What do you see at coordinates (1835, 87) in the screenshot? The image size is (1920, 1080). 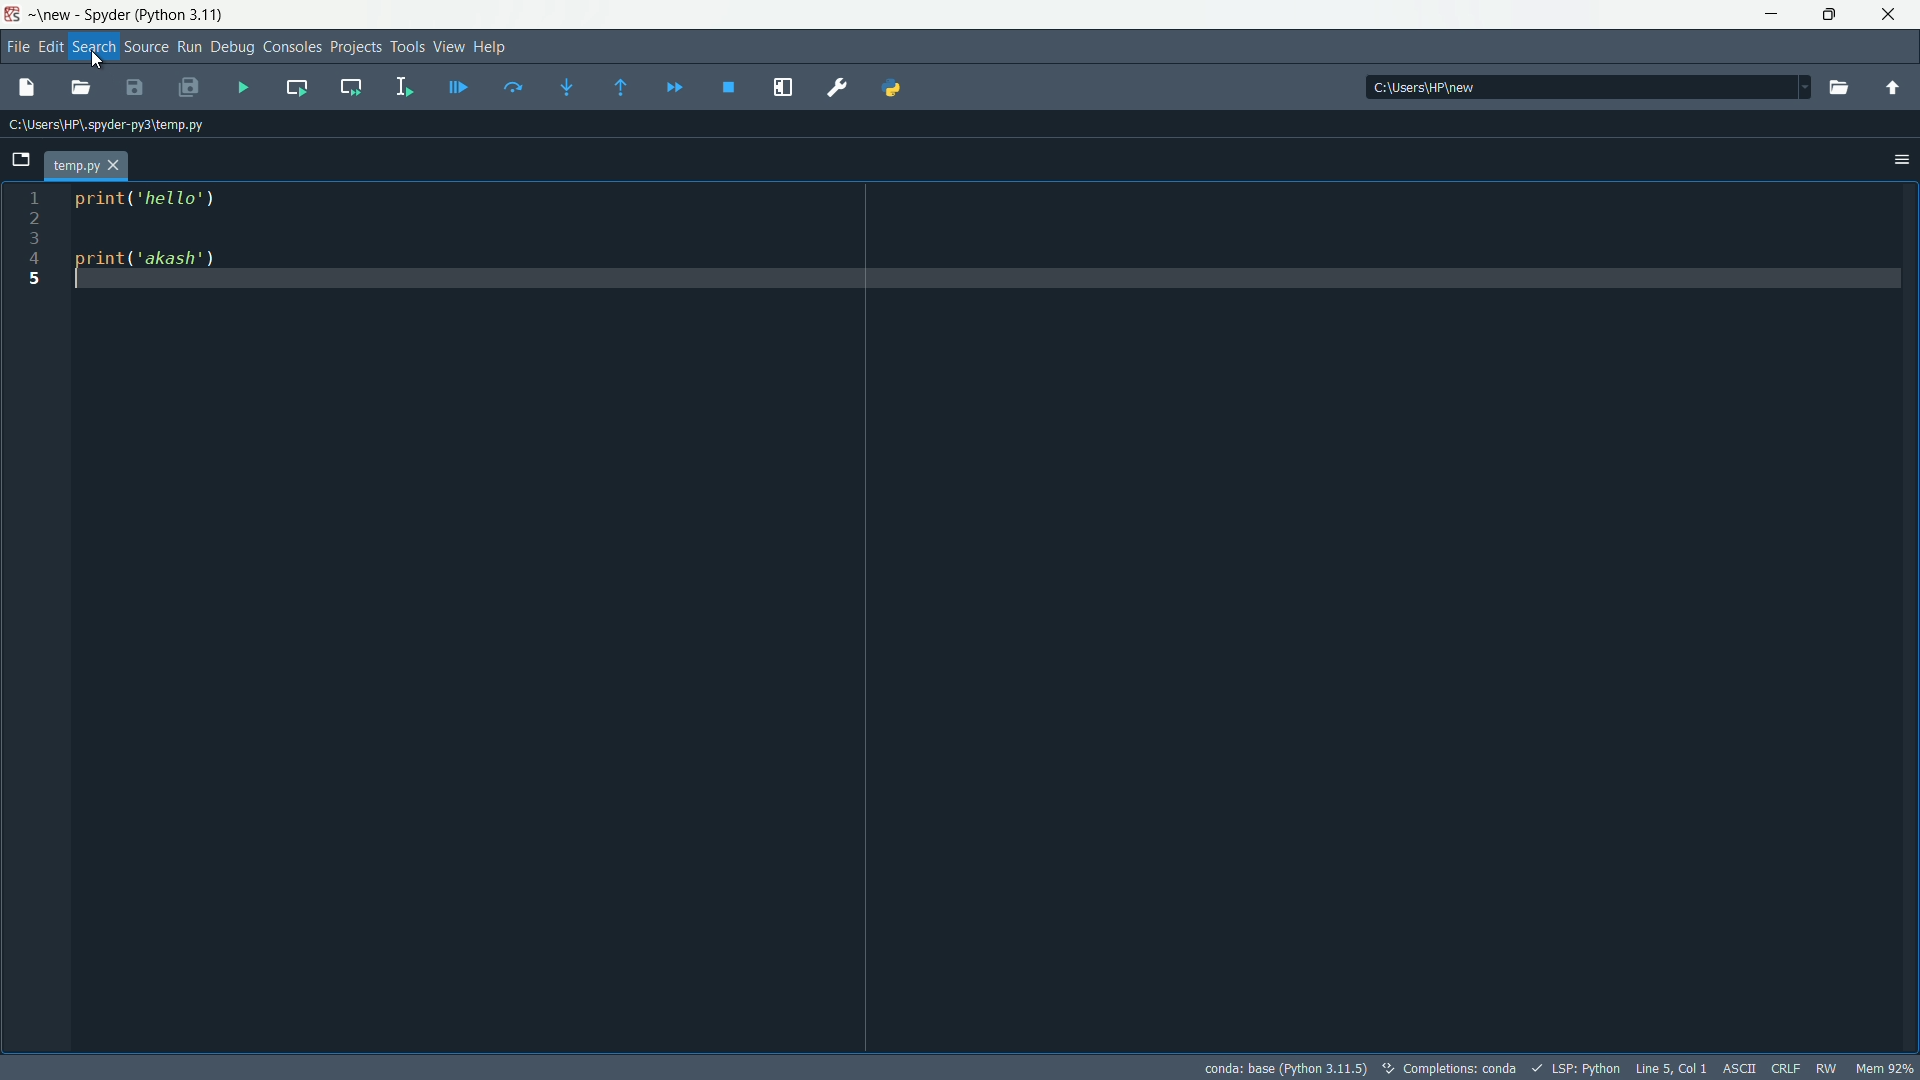 I see `browse directory` at bounding box center [1835, 87].